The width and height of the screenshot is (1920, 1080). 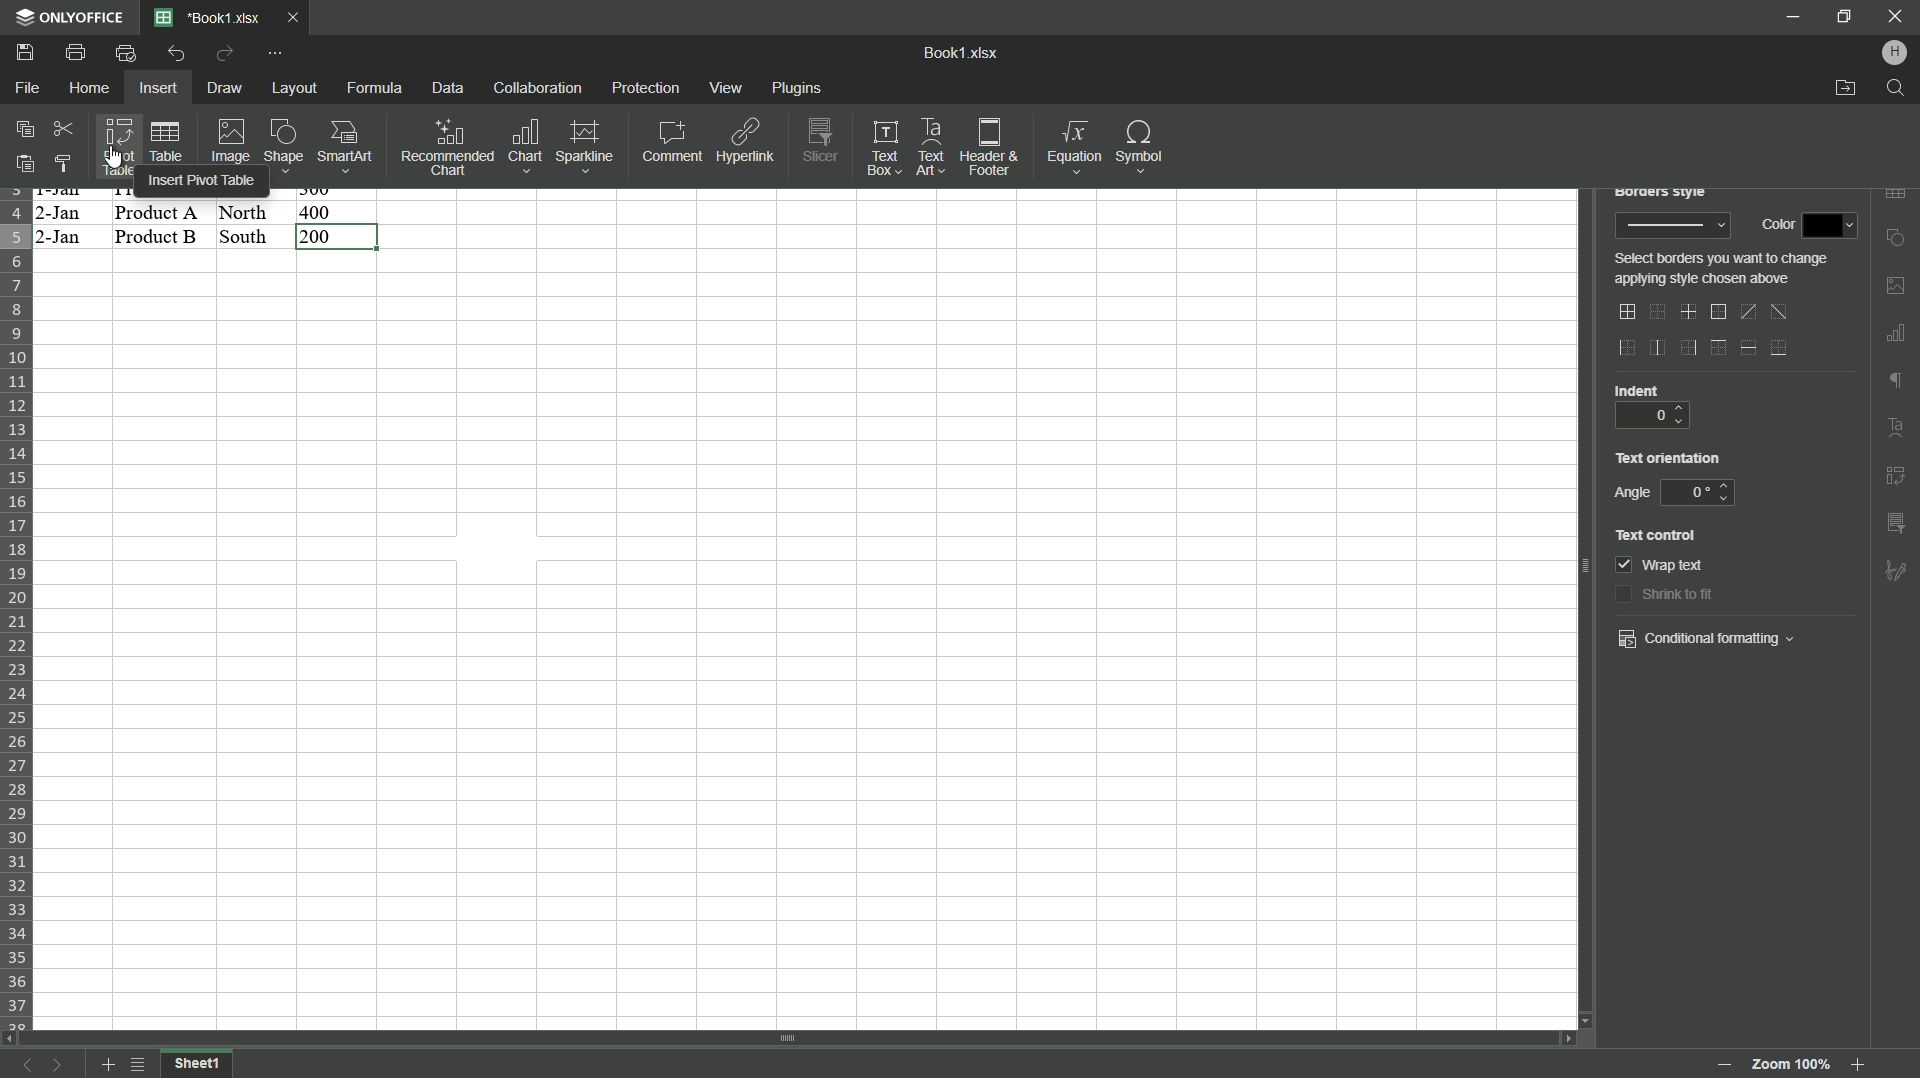 What do you see at coordinates (19, 608) in the screenshot?
I see `row number` at bounding box center [19, 608].